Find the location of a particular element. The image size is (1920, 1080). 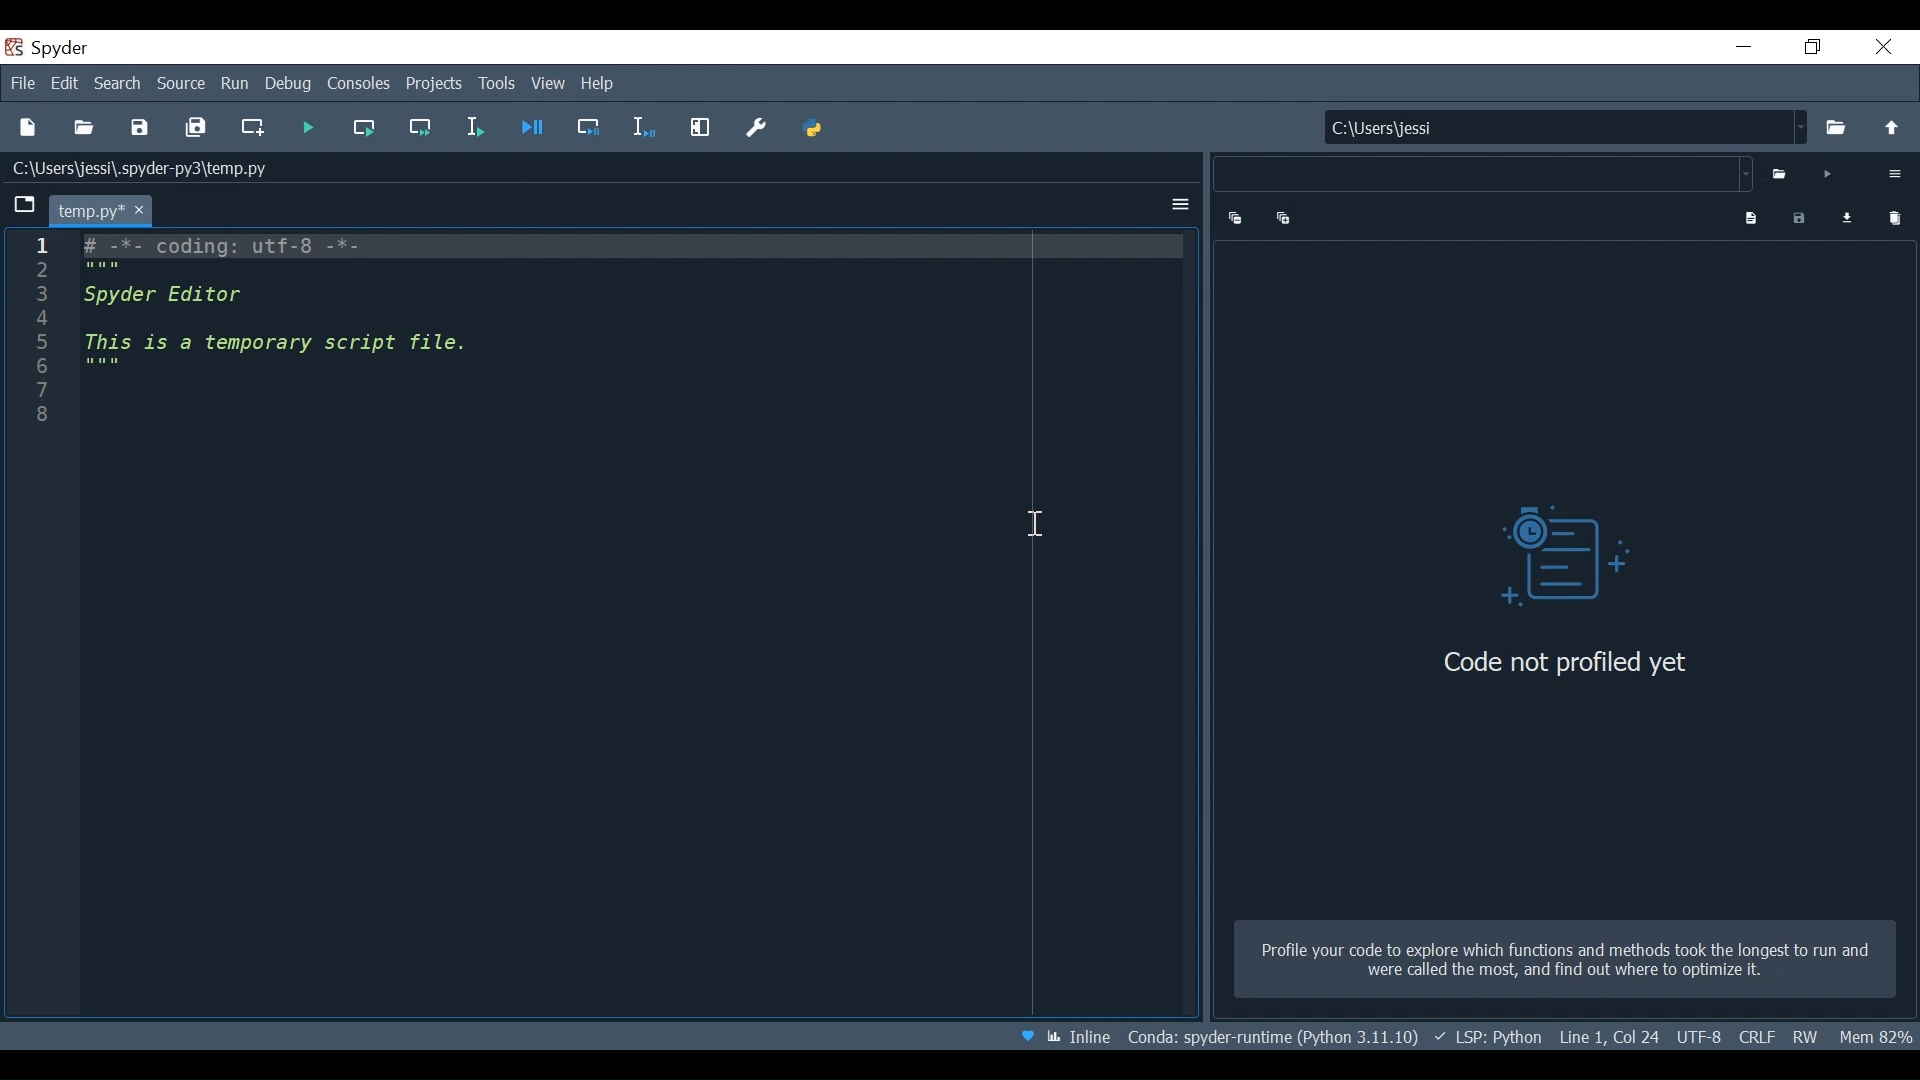

Cursor Position is located at coordinates (1612, 1034).